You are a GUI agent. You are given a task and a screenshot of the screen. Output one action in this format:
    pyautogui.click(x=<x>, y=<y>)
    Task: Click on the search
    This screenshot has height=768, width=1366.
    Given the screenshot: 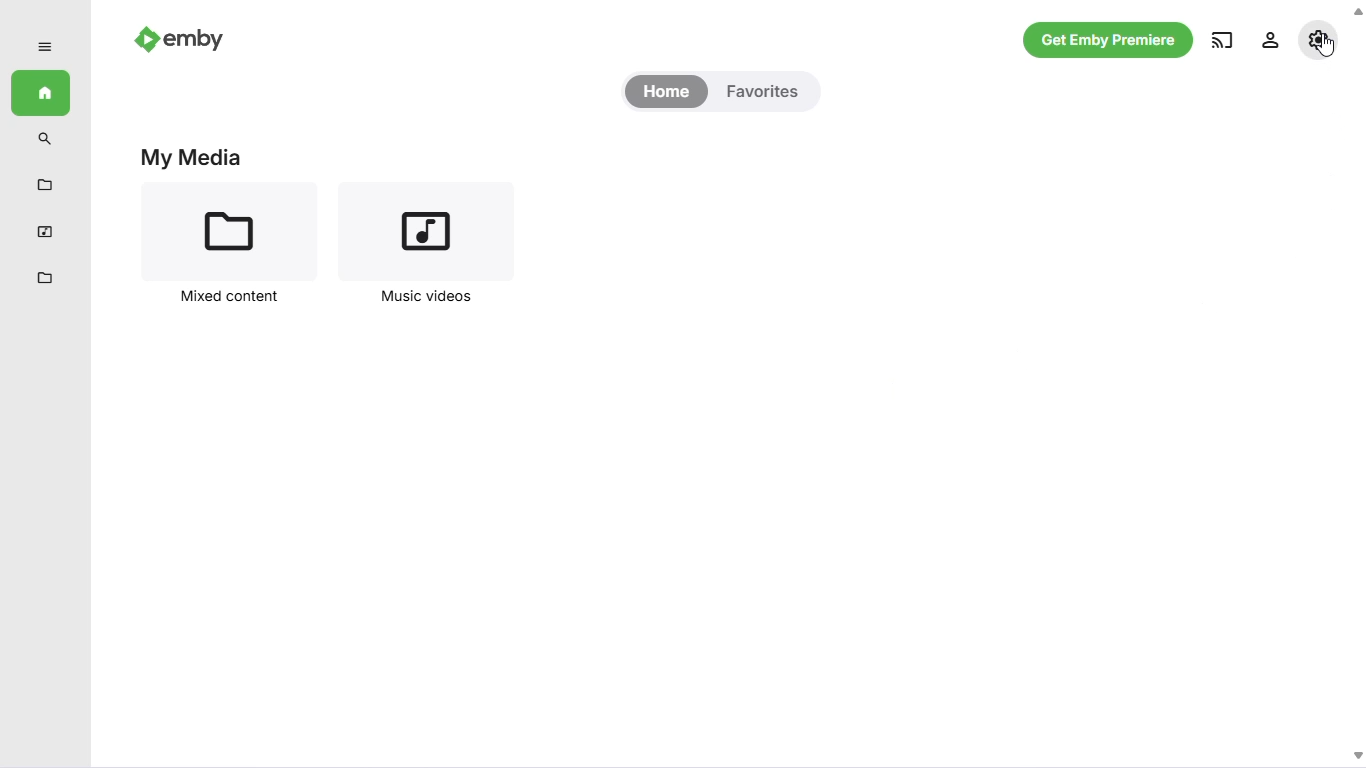 What is the action you would take?
    pyautogui.click(x=44, y=138)
    